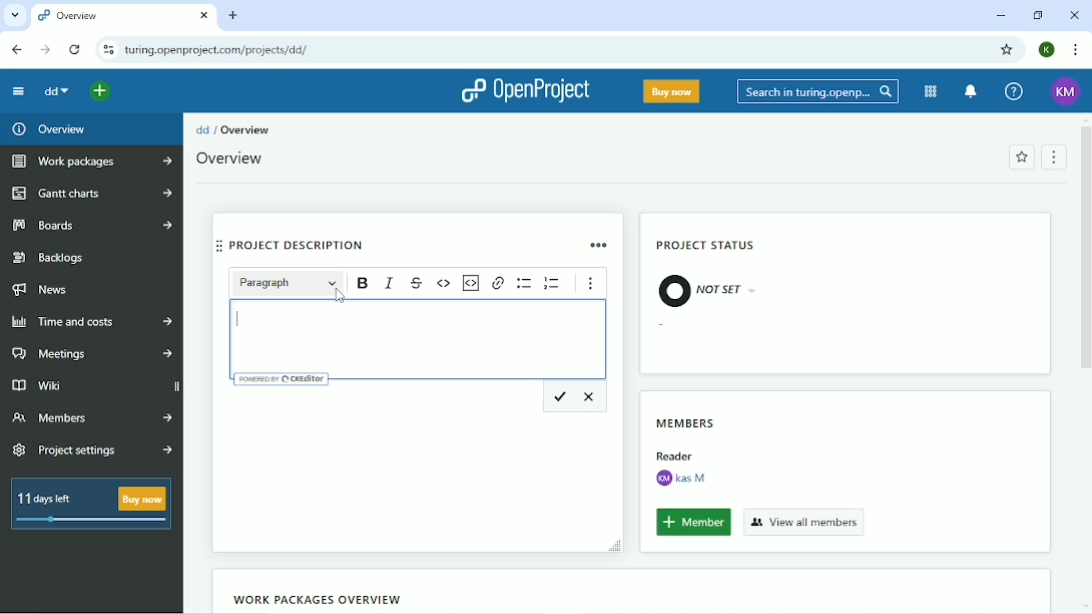 The image size is (1092, 614). Describe the element at coordinates (313, 599) in the screenshot. I see `Work packages overview` at that location.